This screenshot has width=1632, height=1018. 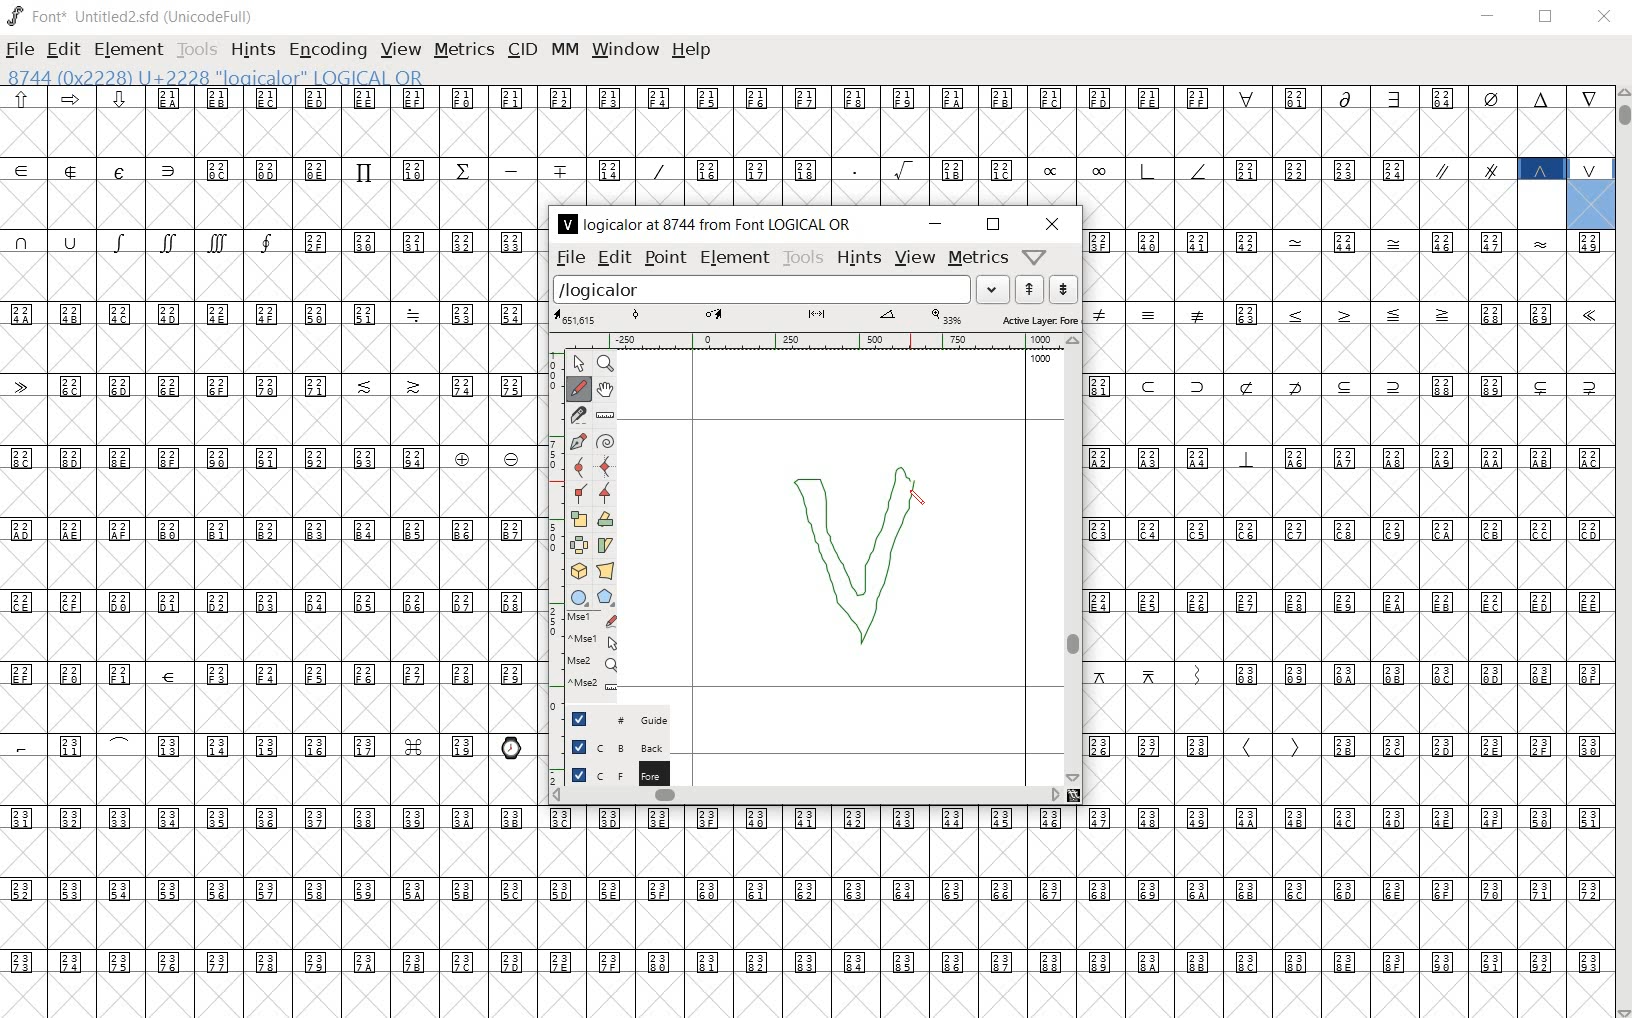 What do you see at coordinates (128, 49) in the screenshot?
I see `element` at bounding box center [128, 49].